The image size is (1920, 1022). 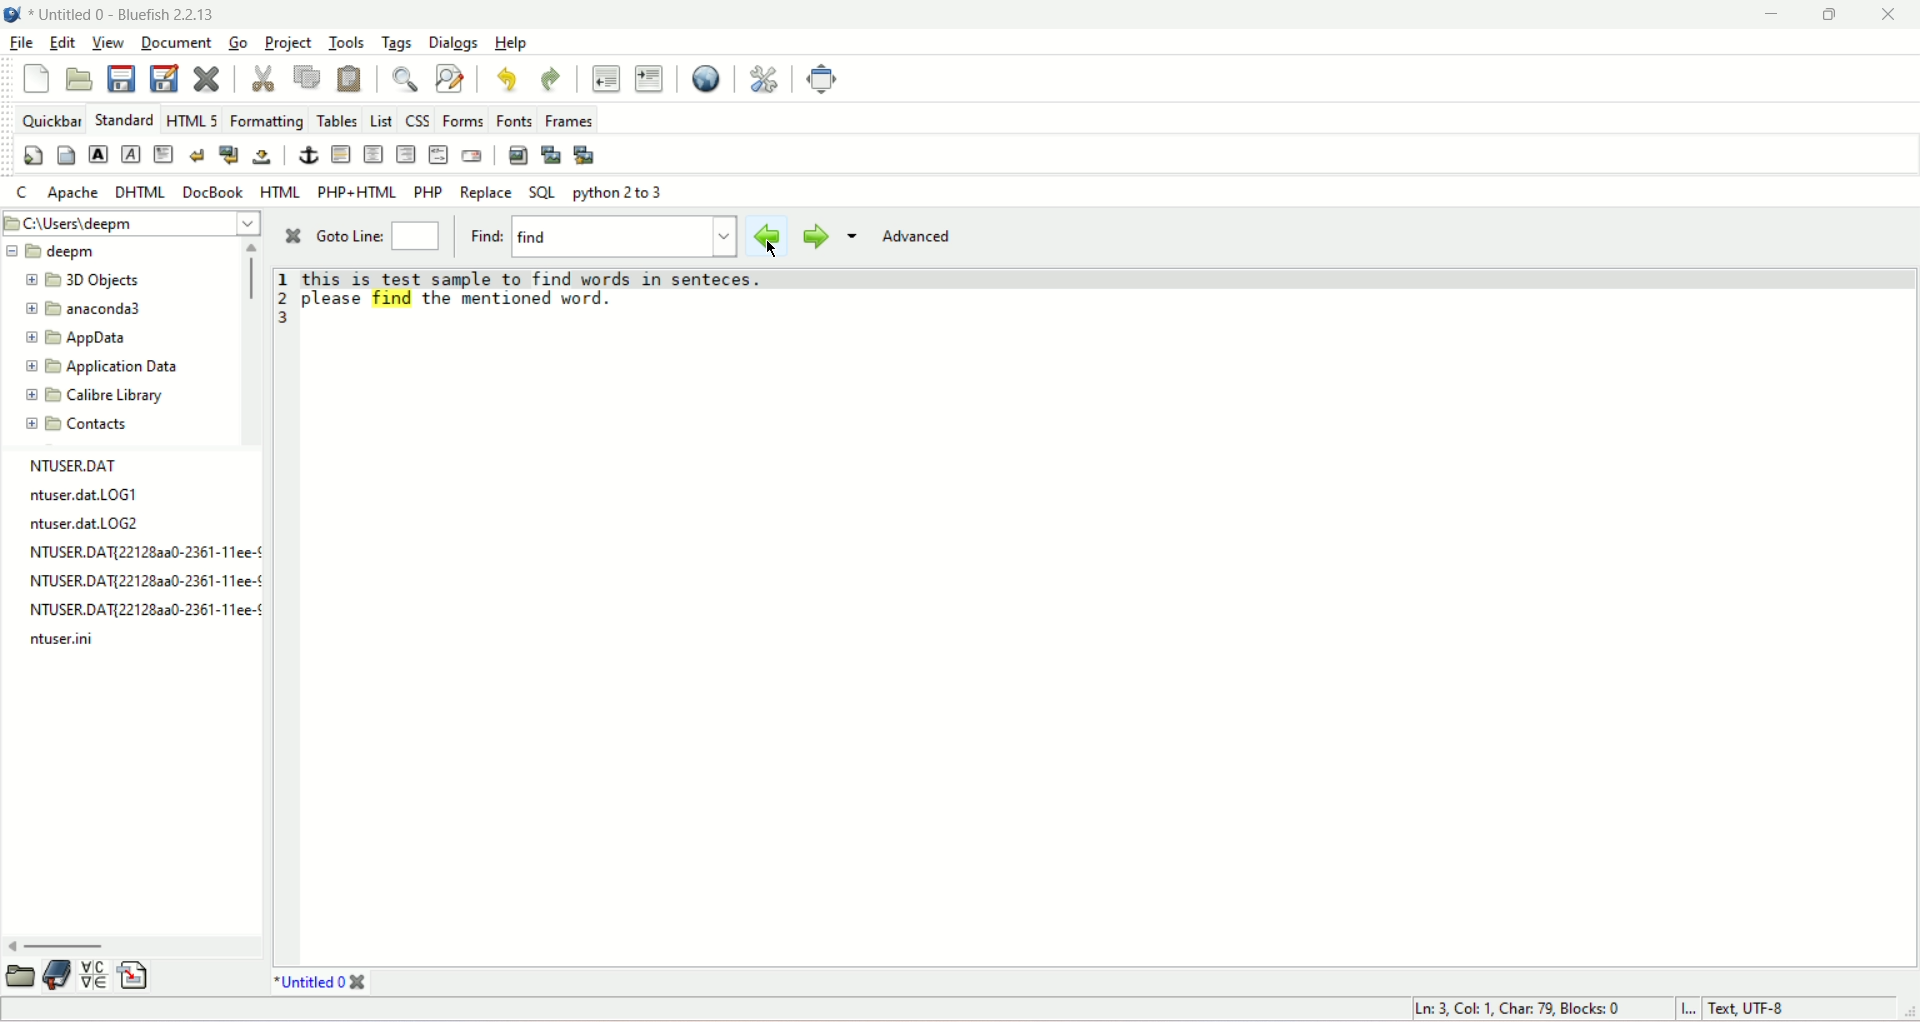 I want to click on undo, so click(x=509, y=78).